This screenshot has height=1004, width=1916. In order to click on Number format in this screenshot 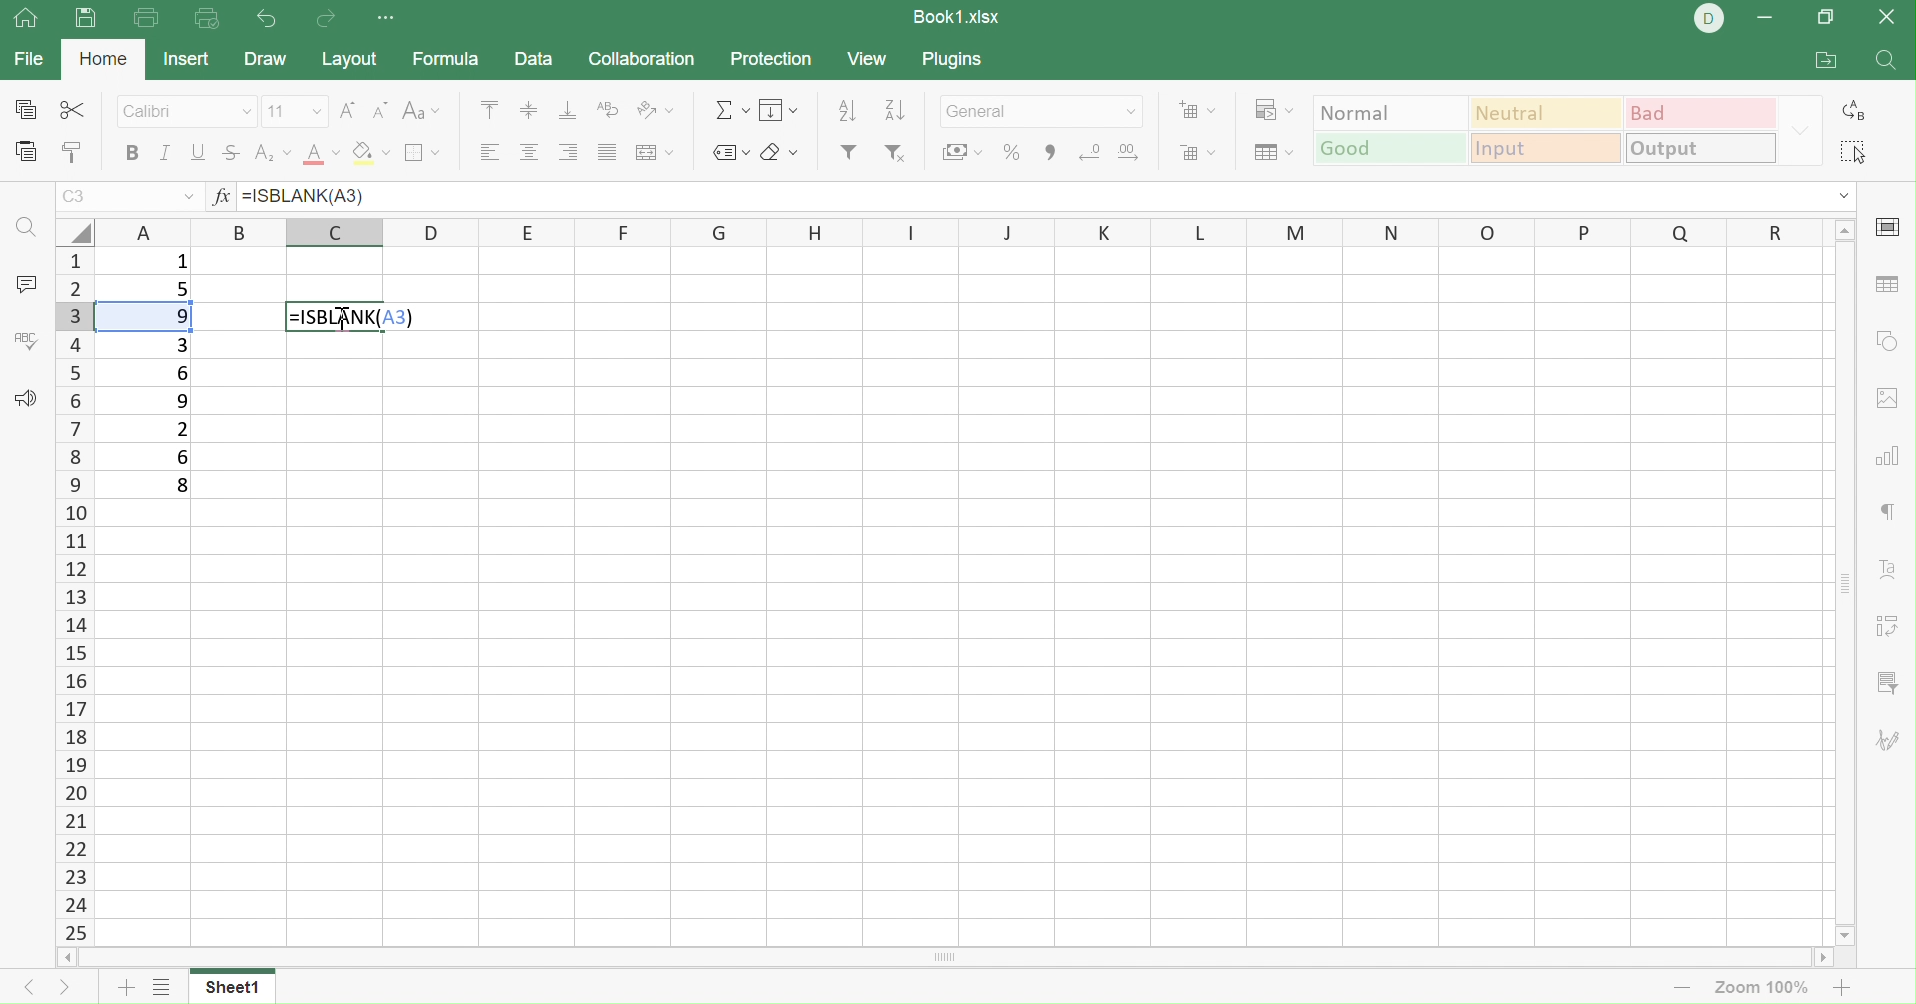, I will do `click(1023, 110)`.